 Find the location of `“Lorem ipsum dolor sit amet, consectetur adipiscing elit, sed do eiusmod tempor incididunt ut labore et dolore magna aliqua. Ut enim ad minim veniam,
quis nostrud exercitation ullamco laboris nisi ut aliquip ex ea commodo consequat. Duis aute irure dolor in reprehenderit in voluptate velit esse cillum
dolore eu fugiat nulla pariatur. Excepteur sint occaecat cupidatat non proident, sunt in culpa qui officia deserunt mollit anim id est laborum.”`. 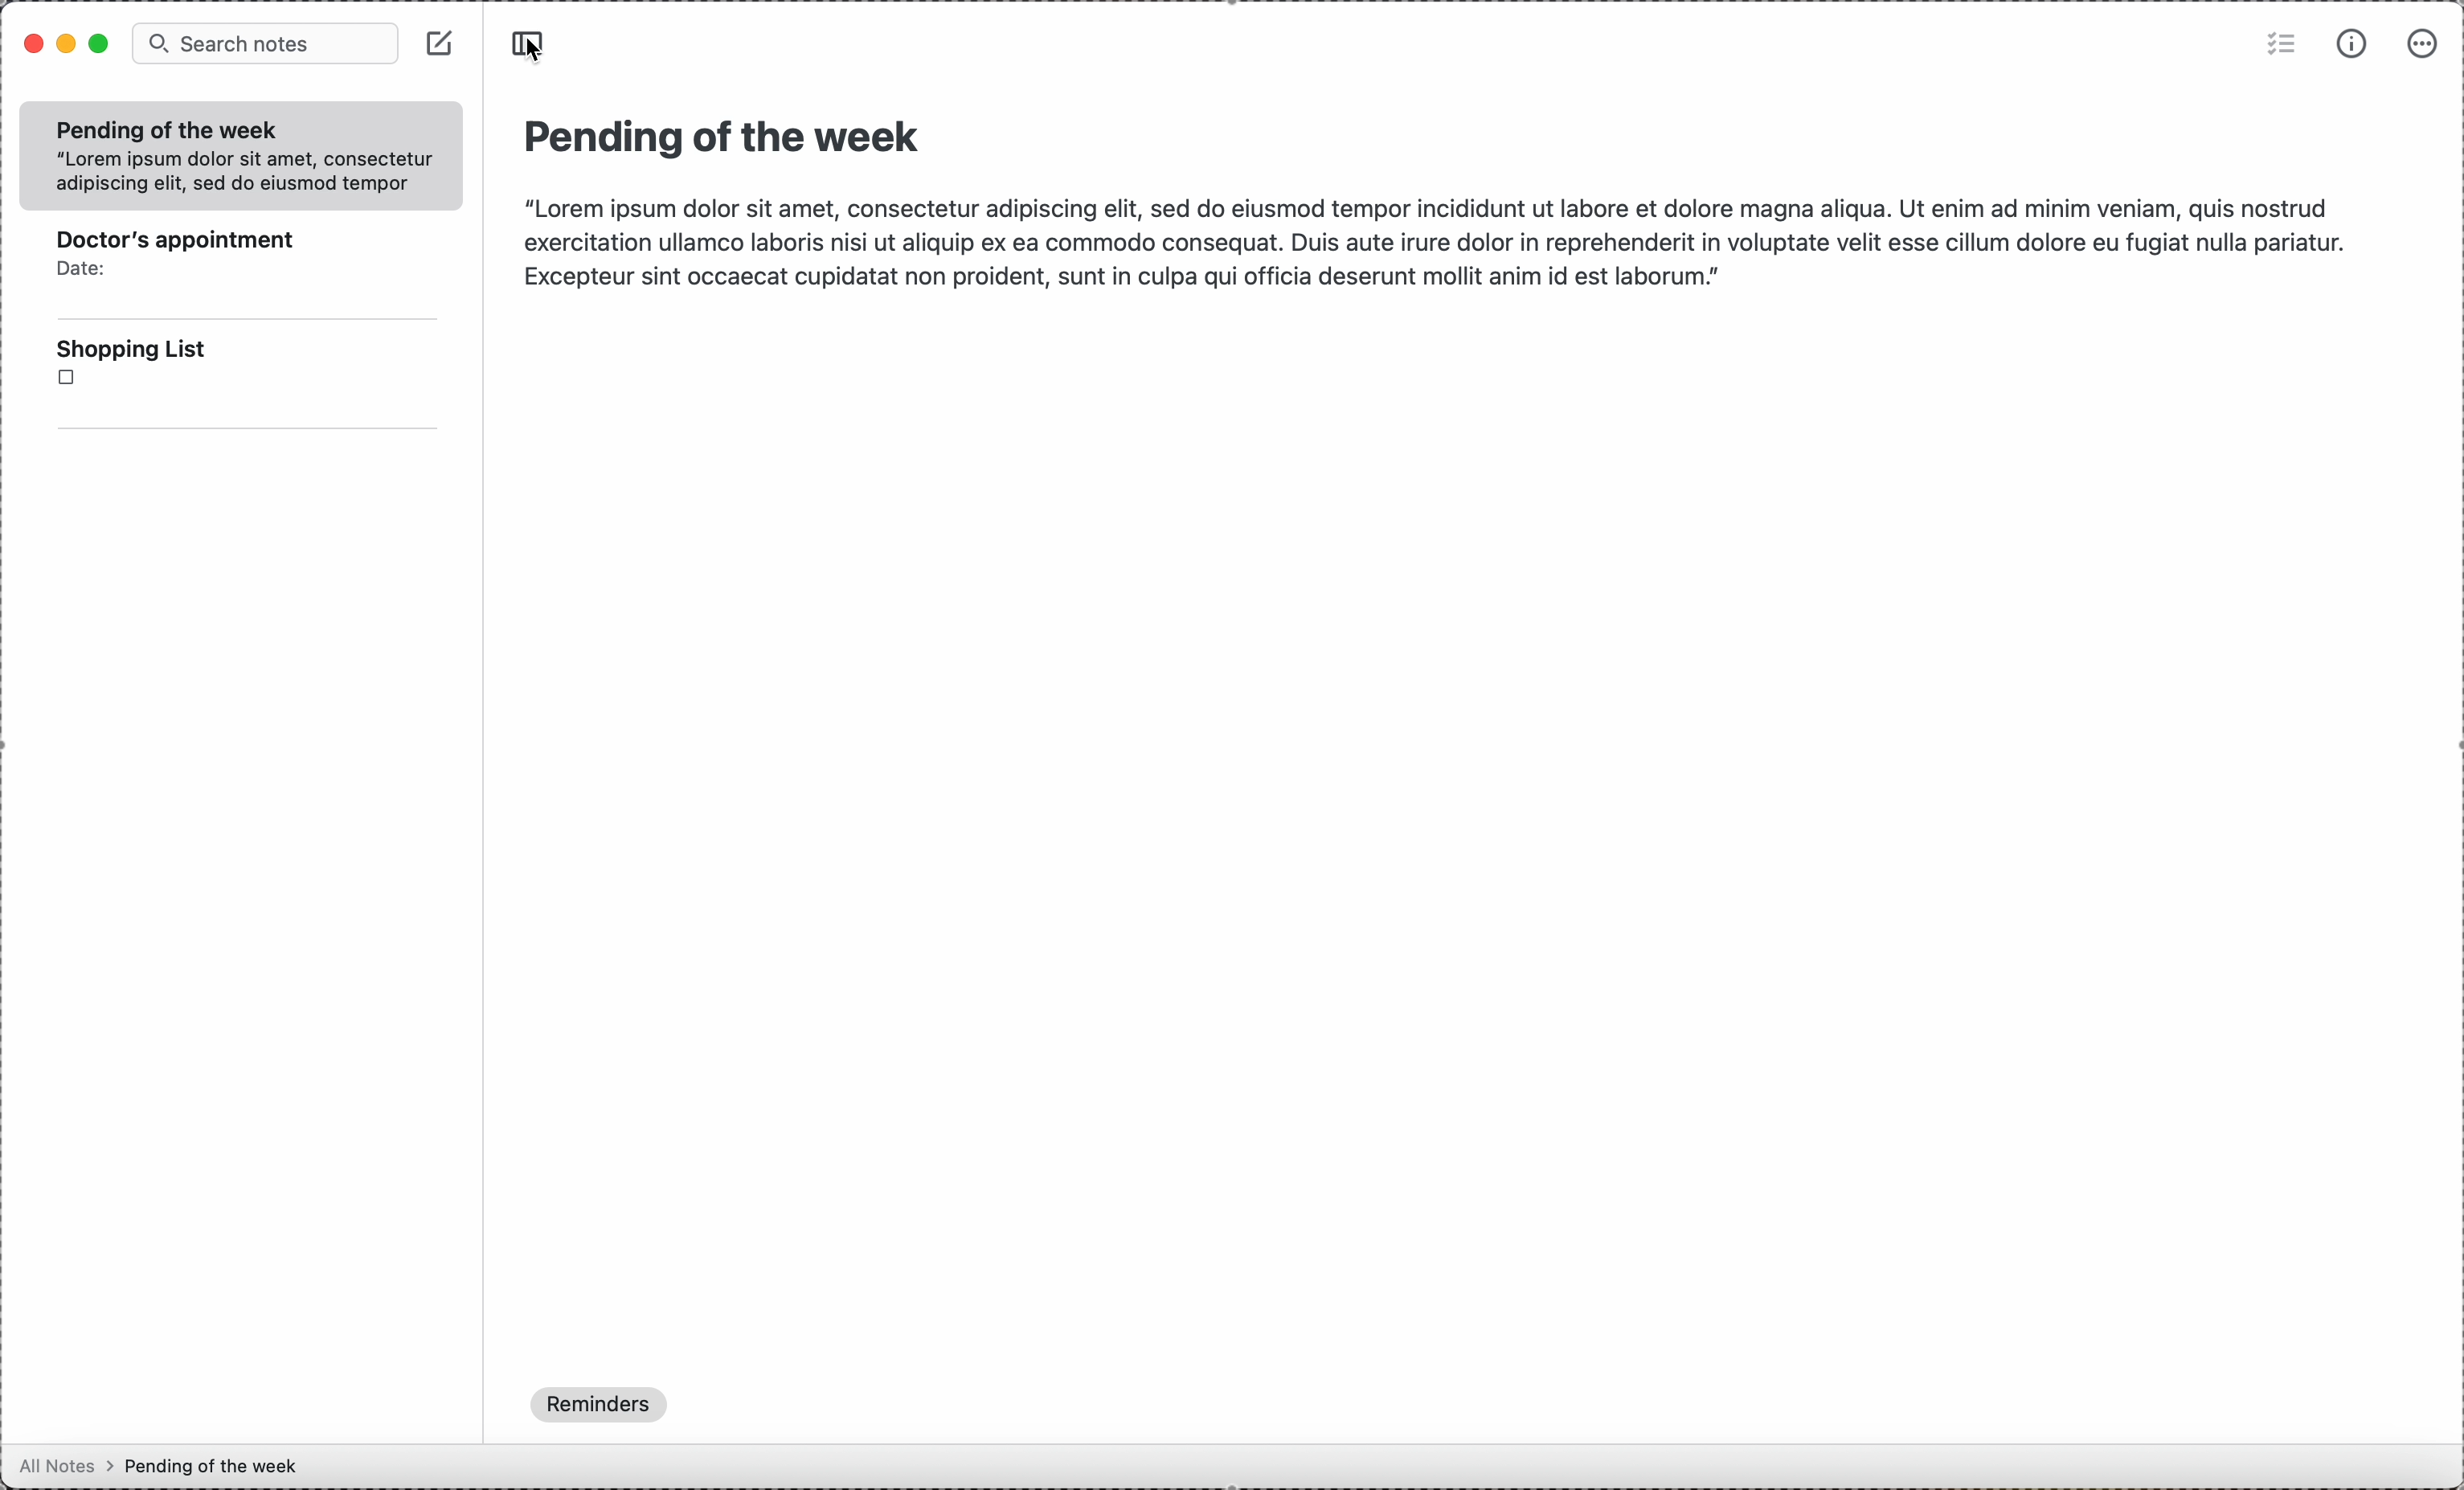

“Lorem ipsum dolor sit amet, consectetur adipiscing elit, sed do eiusmod tempor incididunt ut labore et dolore magna aliqua. Ut enim ad minim veniam,
quis nostrud exercitation ullamco laboris nisi ut aliquip ex ea commodo consequat. Duis aute irure dolor in reprehenderit in voluptate velit esse cillum
dolore eu fugiat nulla pariatur. Excepteur sint occaecat cupidatat non proident, sunt in culpa qui officia deserunt mollit anim id est laborum.” is located at coordinates (1425, 243).